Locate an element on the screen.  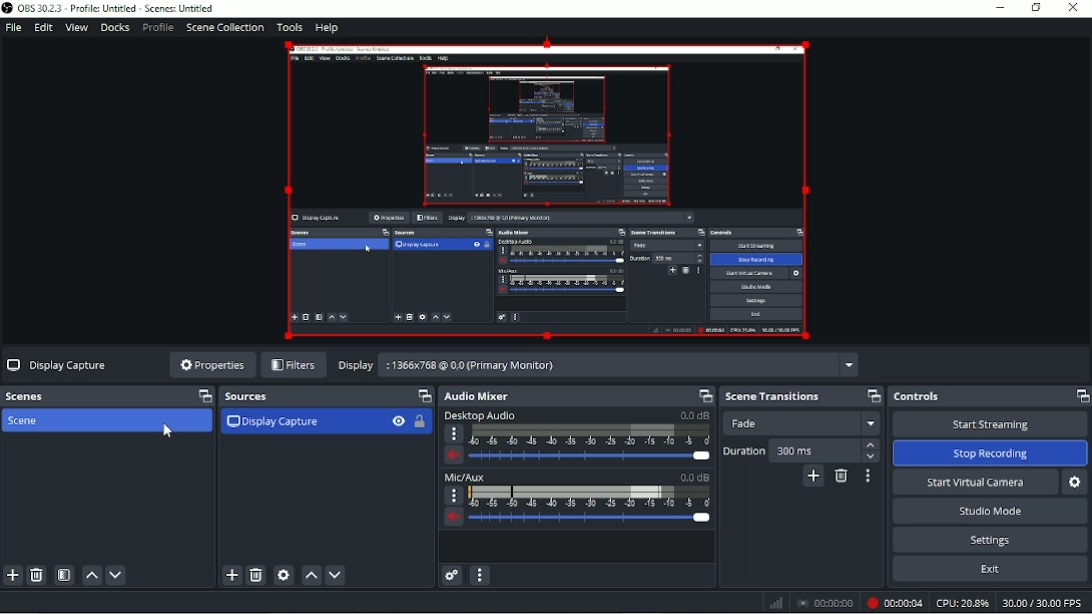
Audio Mixer is located at coordinates (477, 397).